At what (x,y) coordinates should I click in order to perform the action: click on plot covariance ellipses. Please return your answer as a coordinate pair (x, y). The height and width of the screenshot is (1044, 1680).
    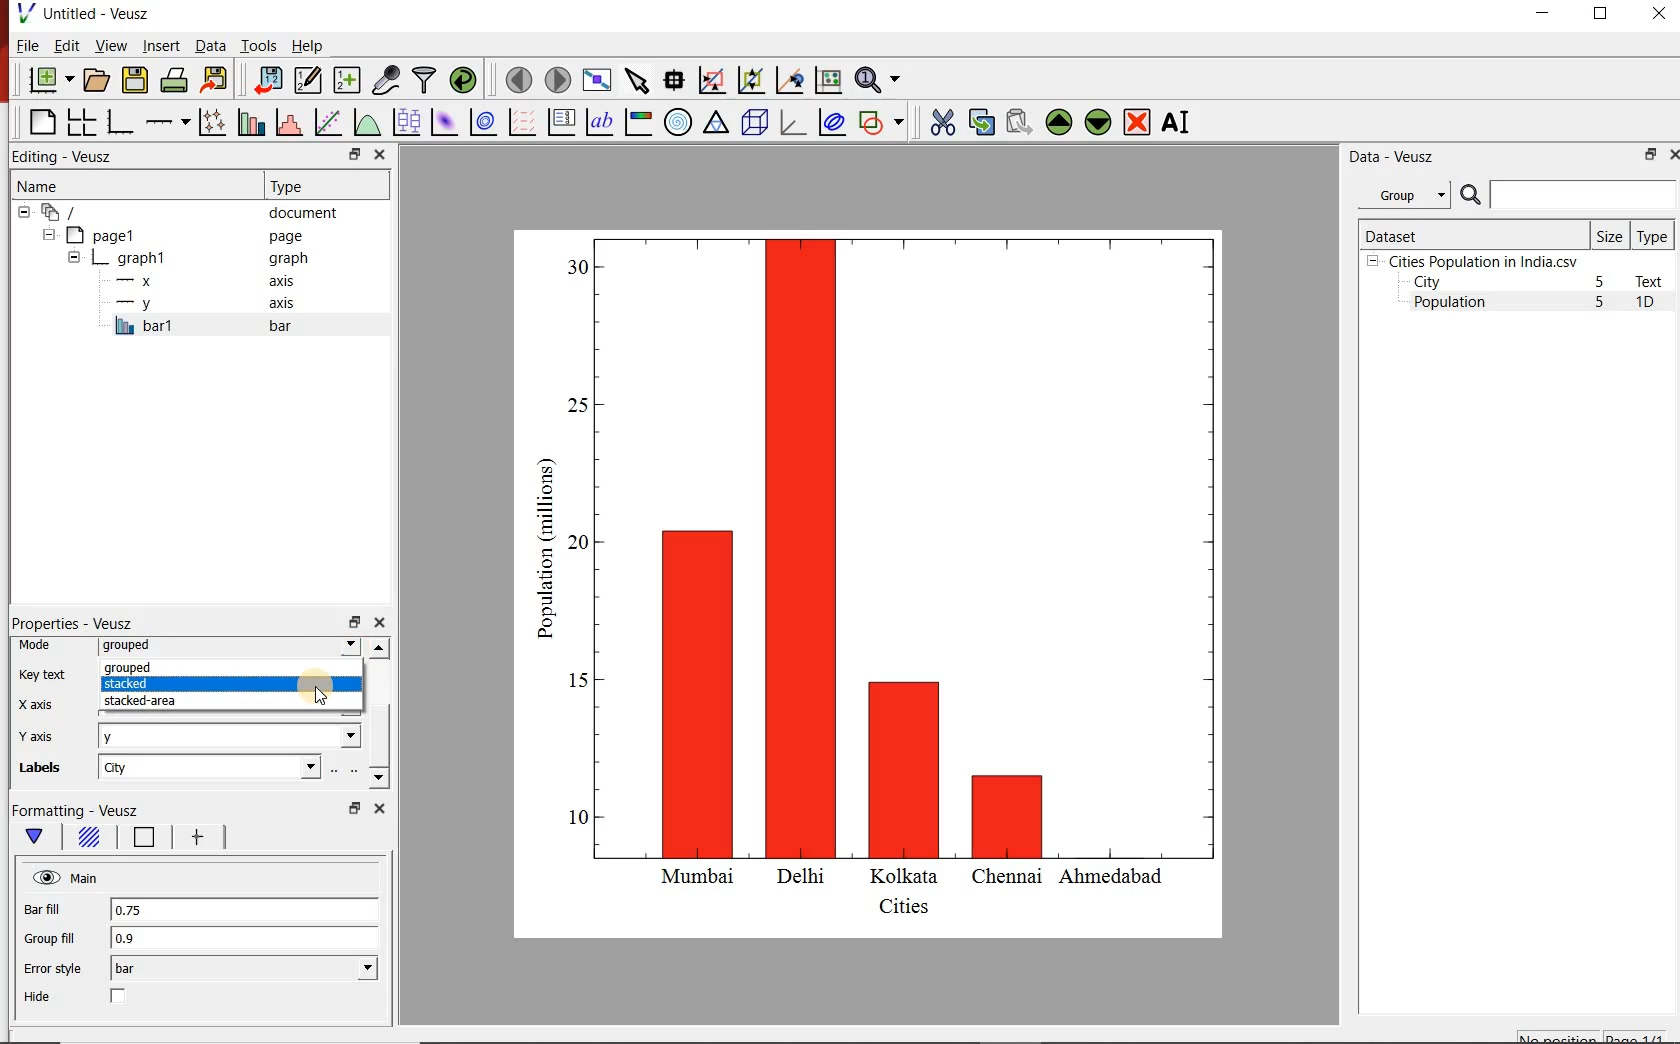
    Looking at the image, I should click on (832, 123).